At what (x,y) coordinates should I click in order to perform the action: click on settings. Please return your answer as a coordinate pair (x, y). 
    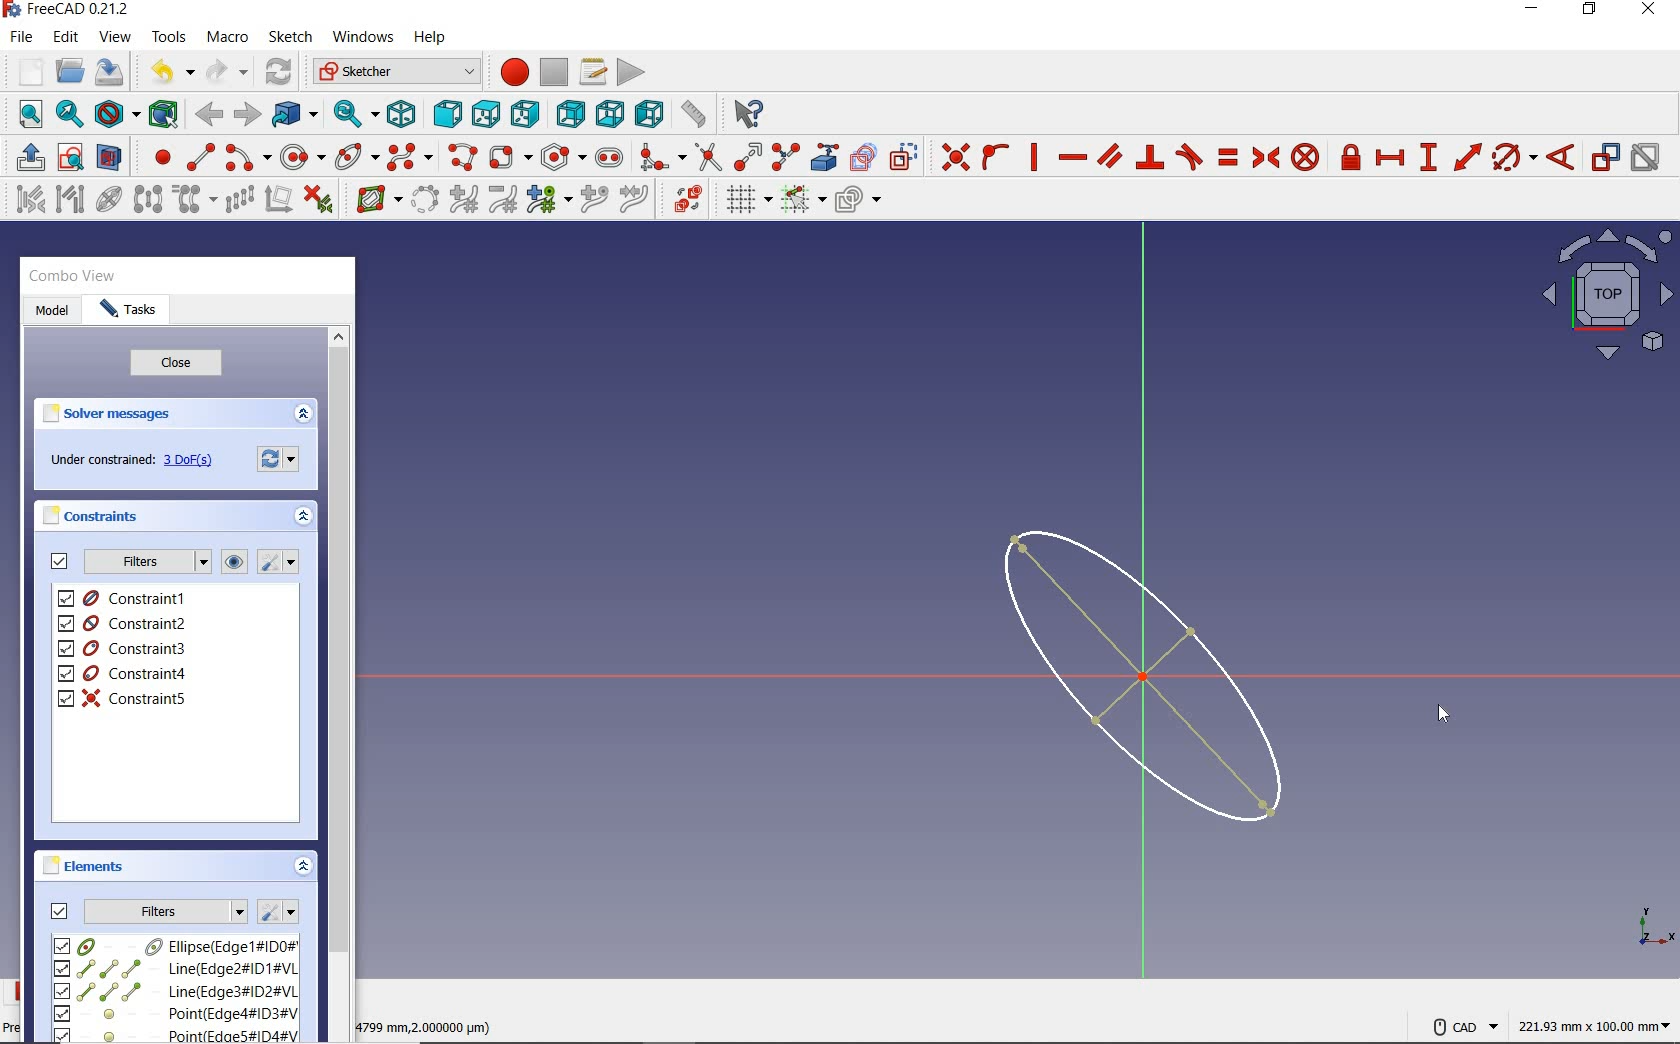
    Looking at the image, I should click on (276, 562).